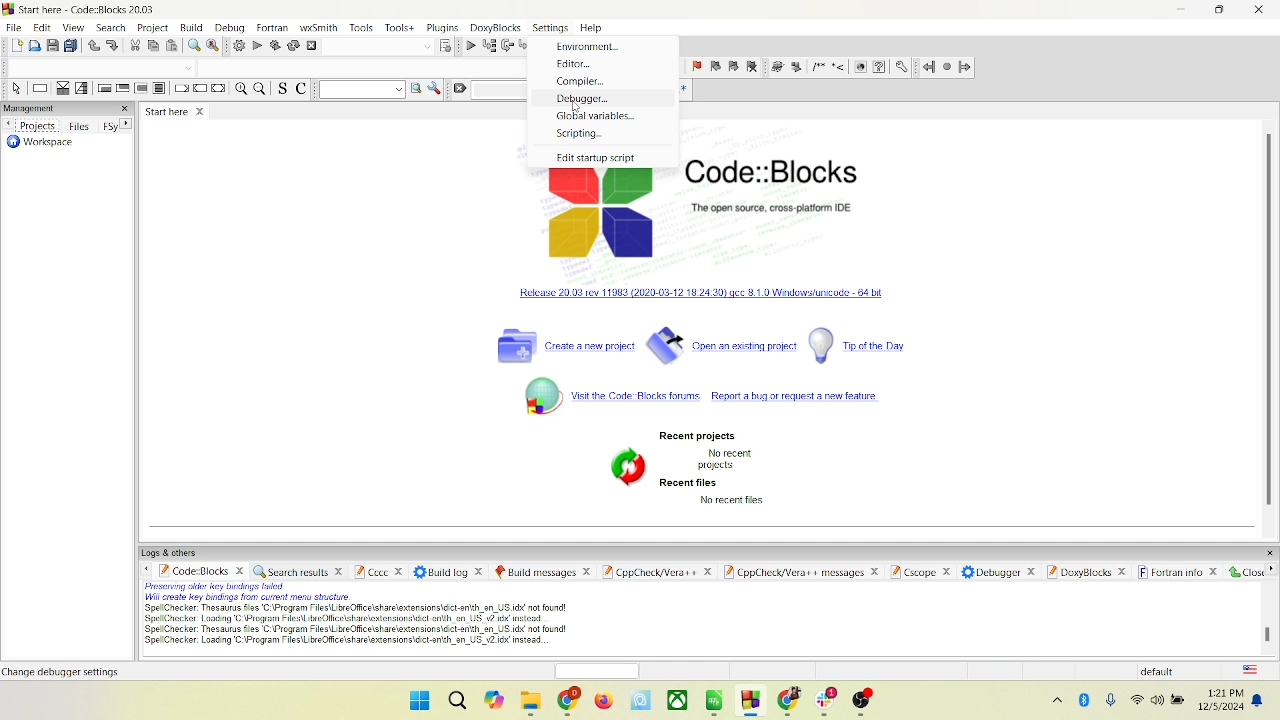 The image size is (1280, 720). I want to click on window, so click(415, 702).